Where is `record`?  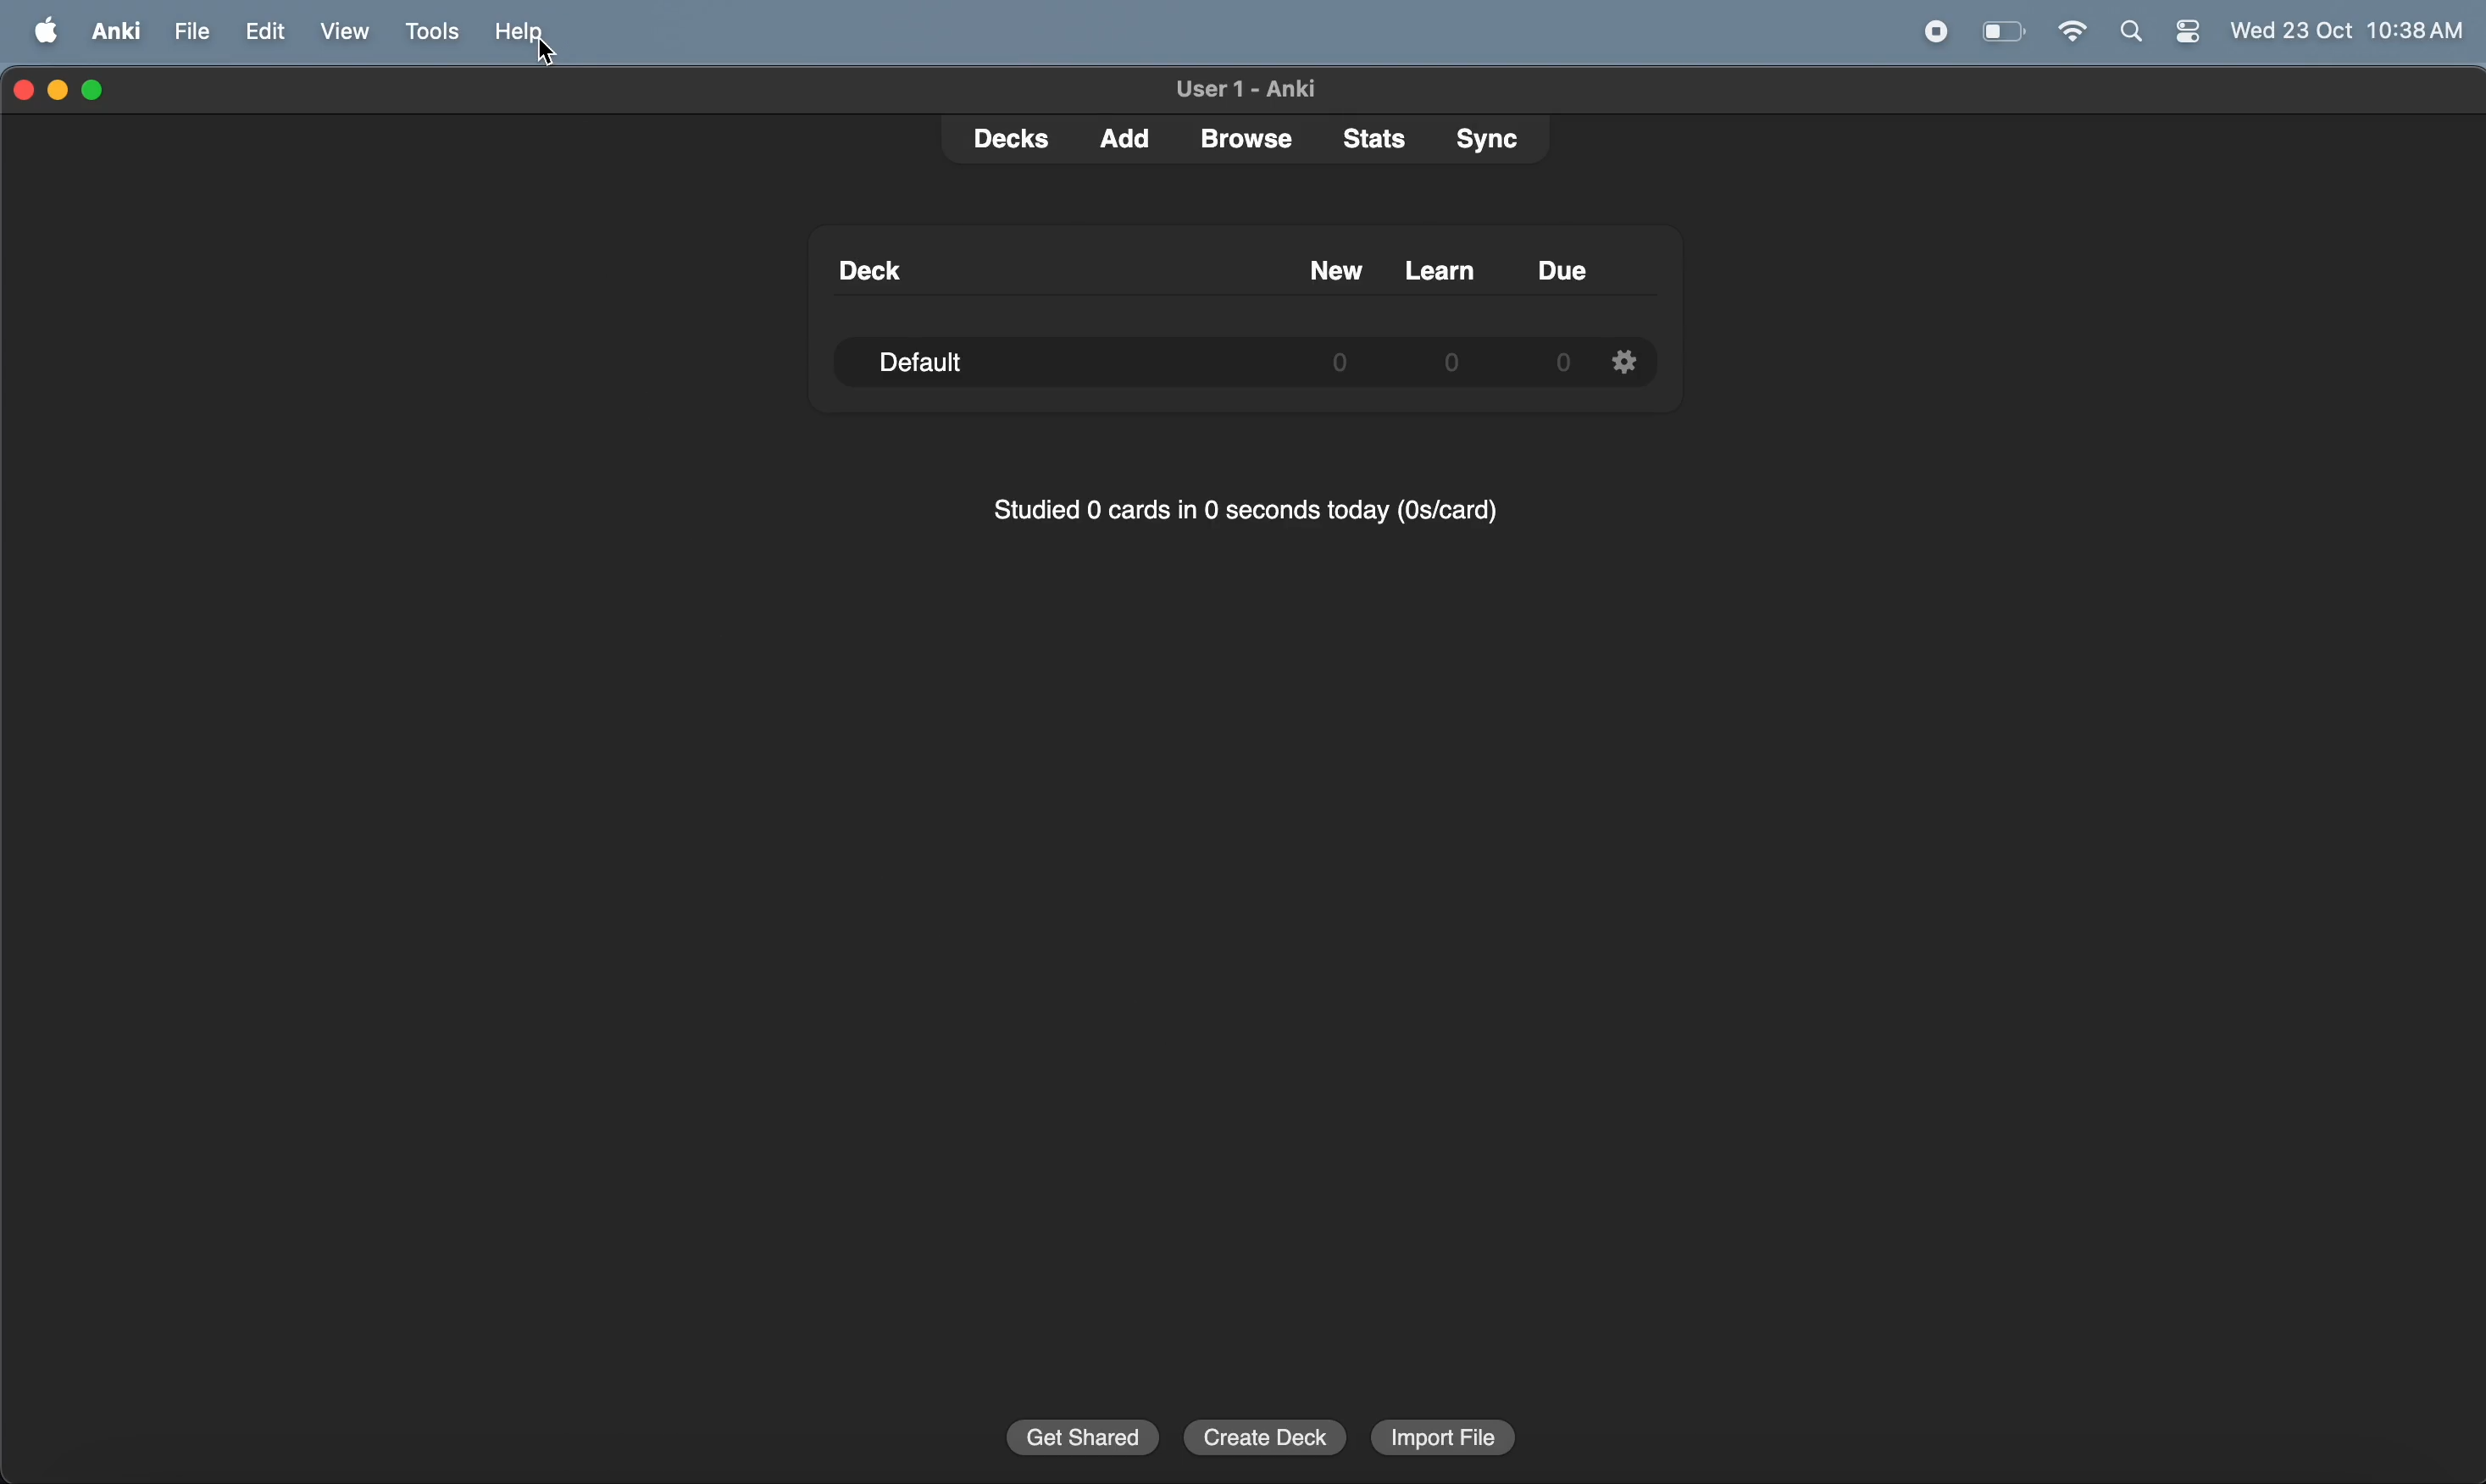 record is located at coordinates (1938, 32).